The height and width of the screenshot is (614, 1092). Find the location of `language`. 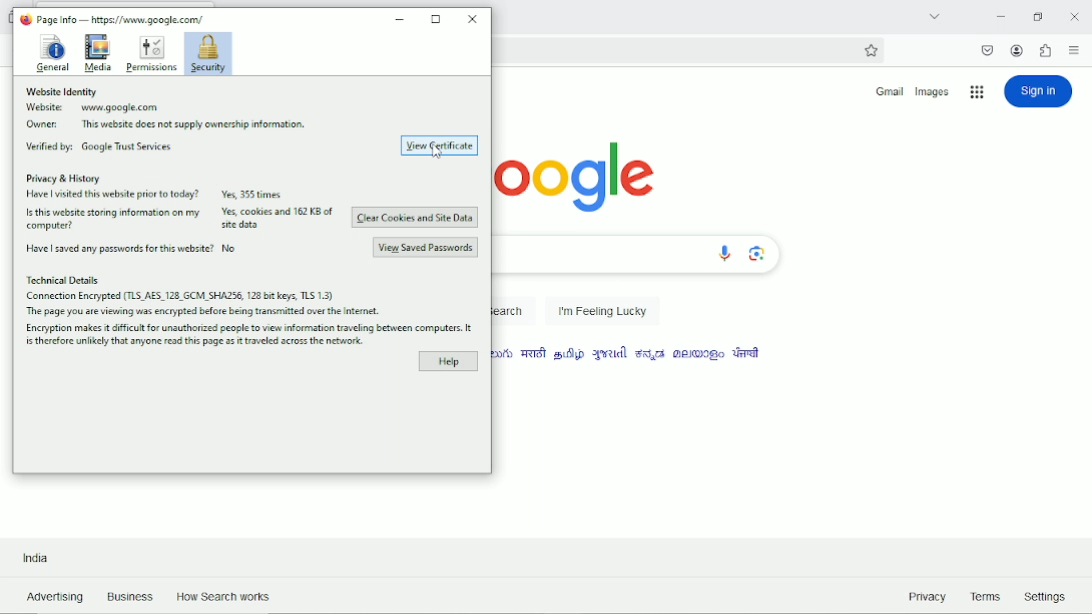

language is located at coordinates (696, 356).